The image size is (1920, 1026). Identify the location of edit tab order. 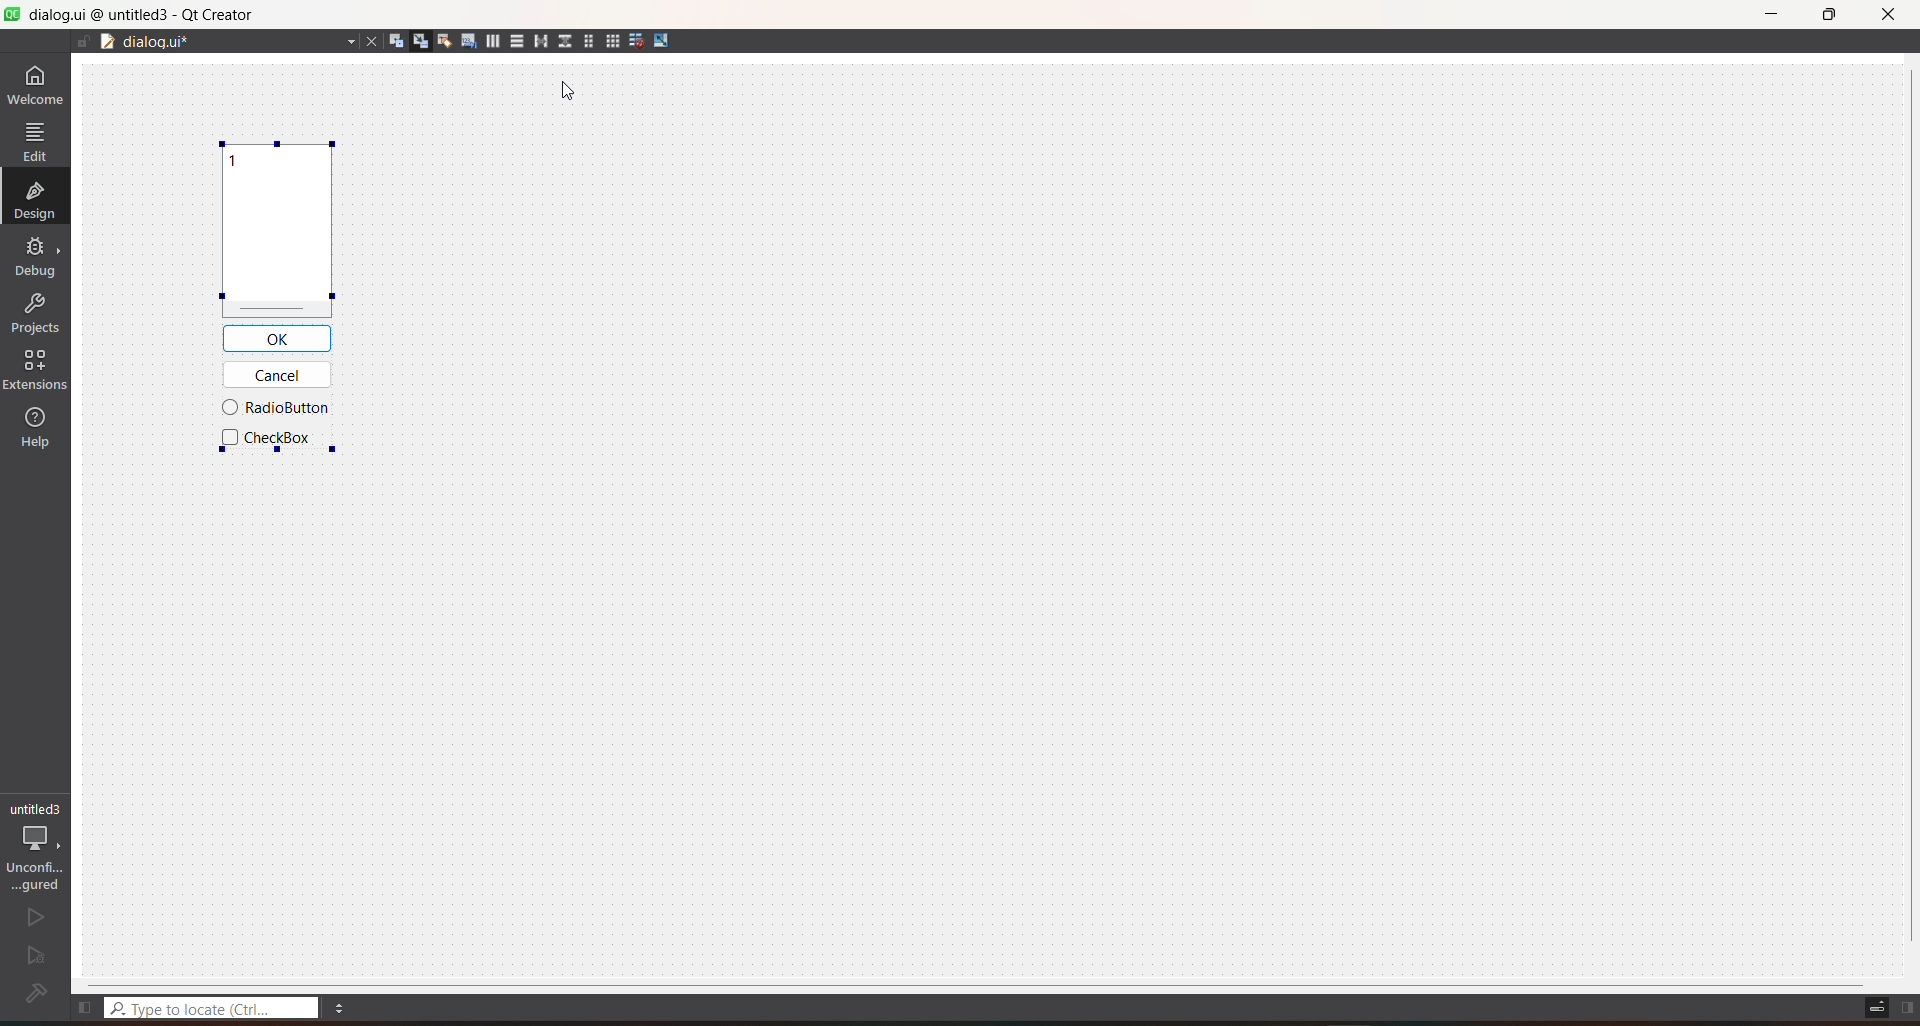
(468, 44).